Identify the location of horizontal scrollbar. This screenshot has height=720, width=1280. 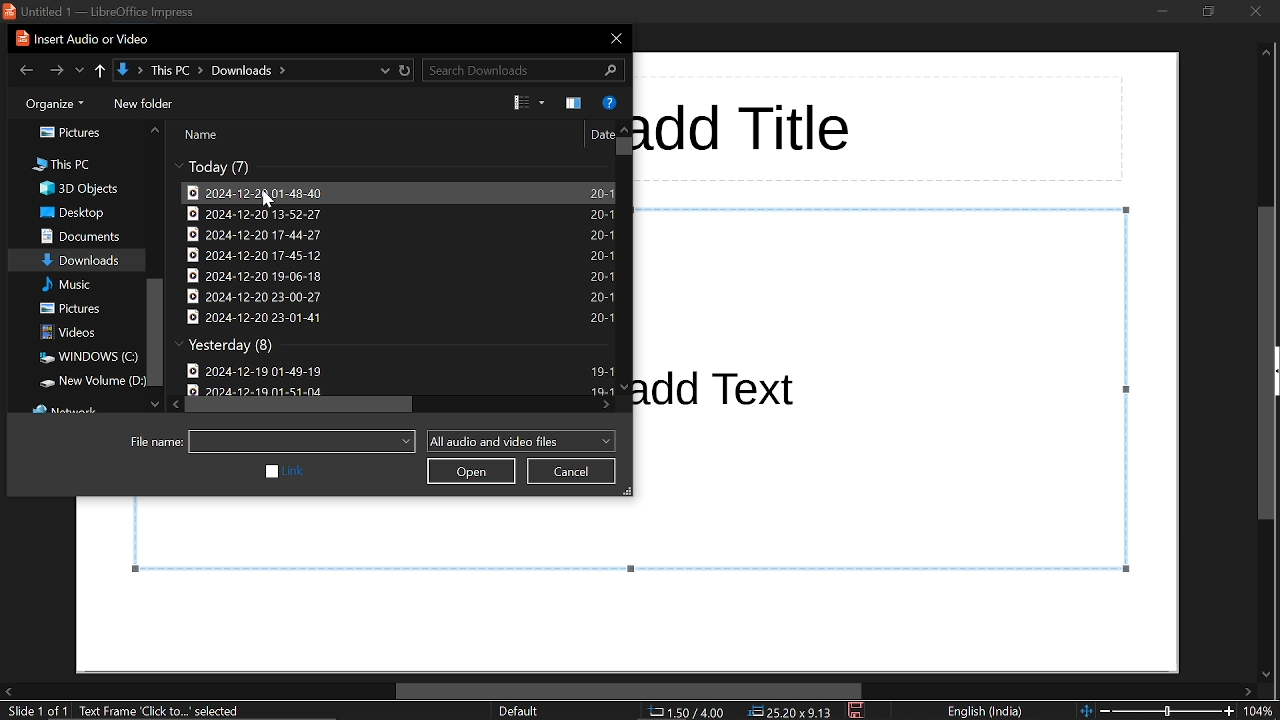
(628, 691).